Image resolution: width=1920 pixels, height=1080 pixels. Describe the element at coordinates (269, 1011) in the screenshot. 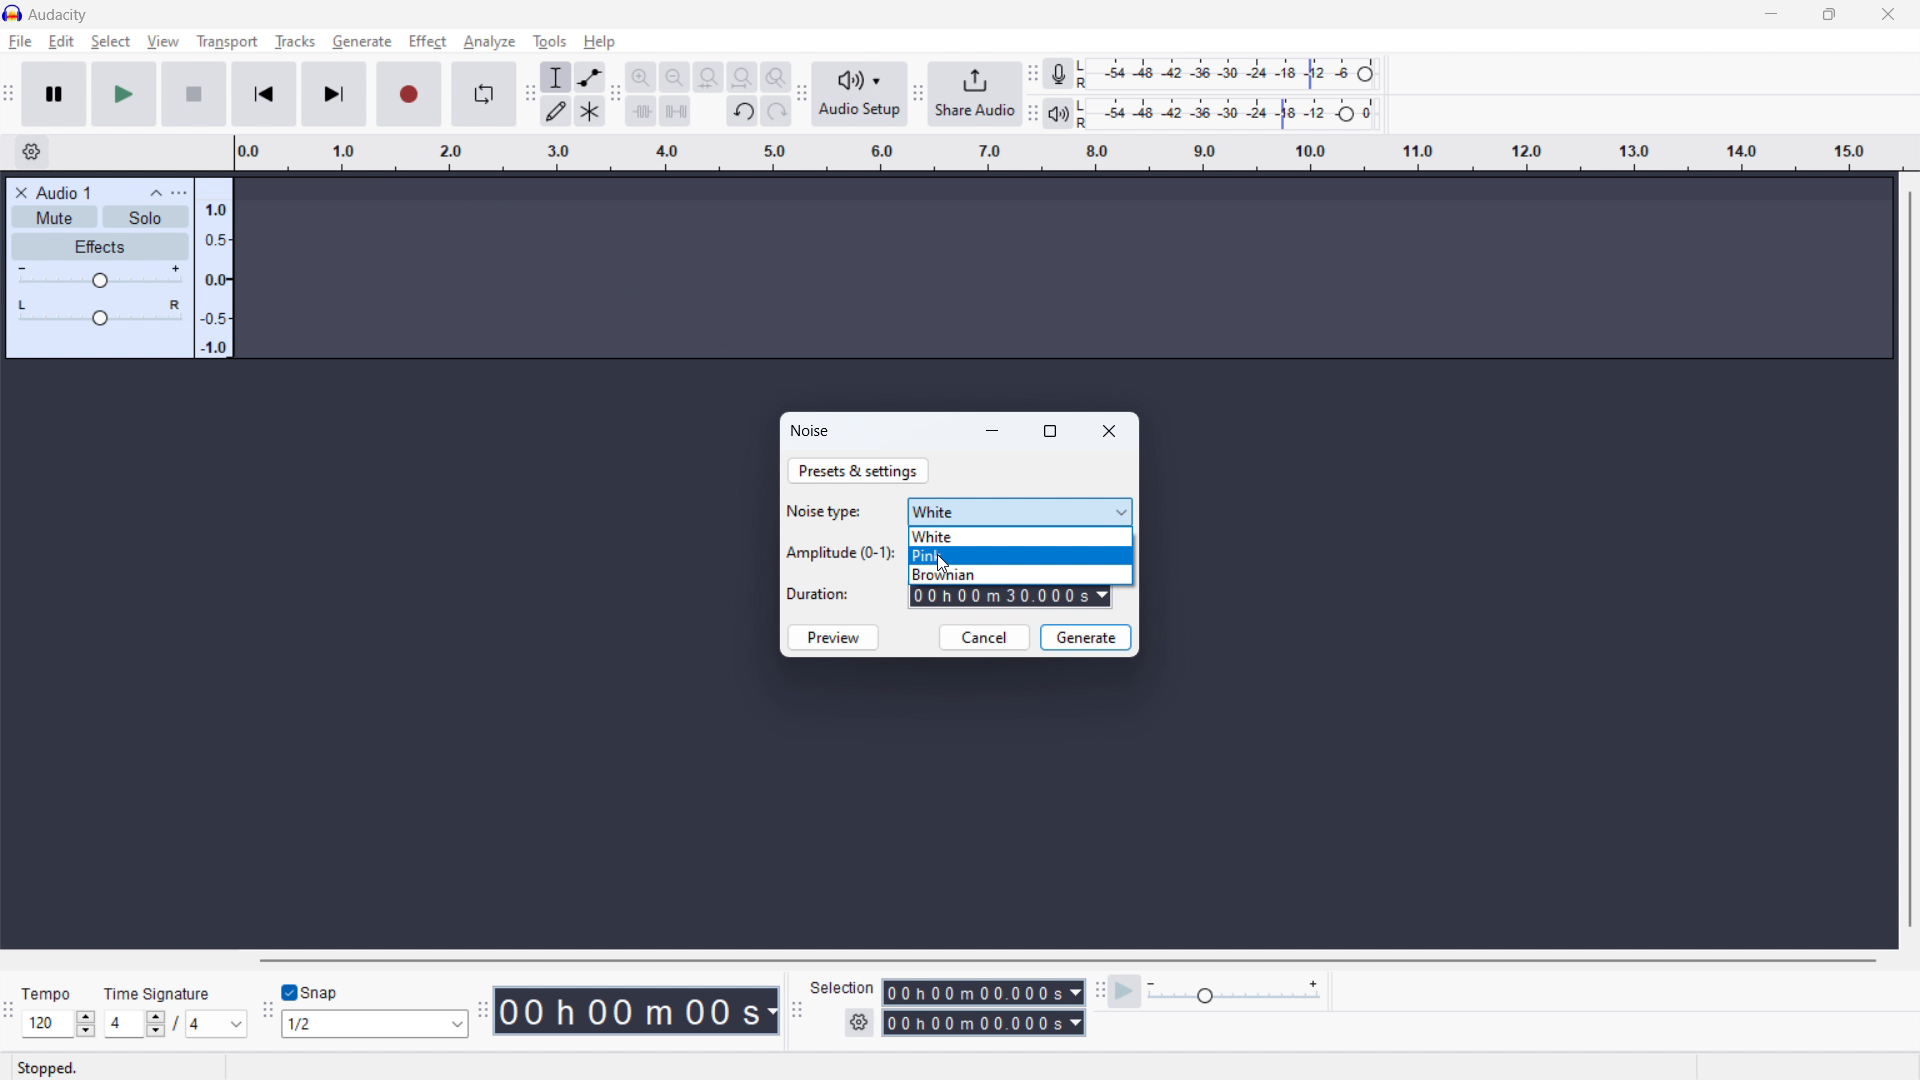

I see `snapping toolbar` at that location.